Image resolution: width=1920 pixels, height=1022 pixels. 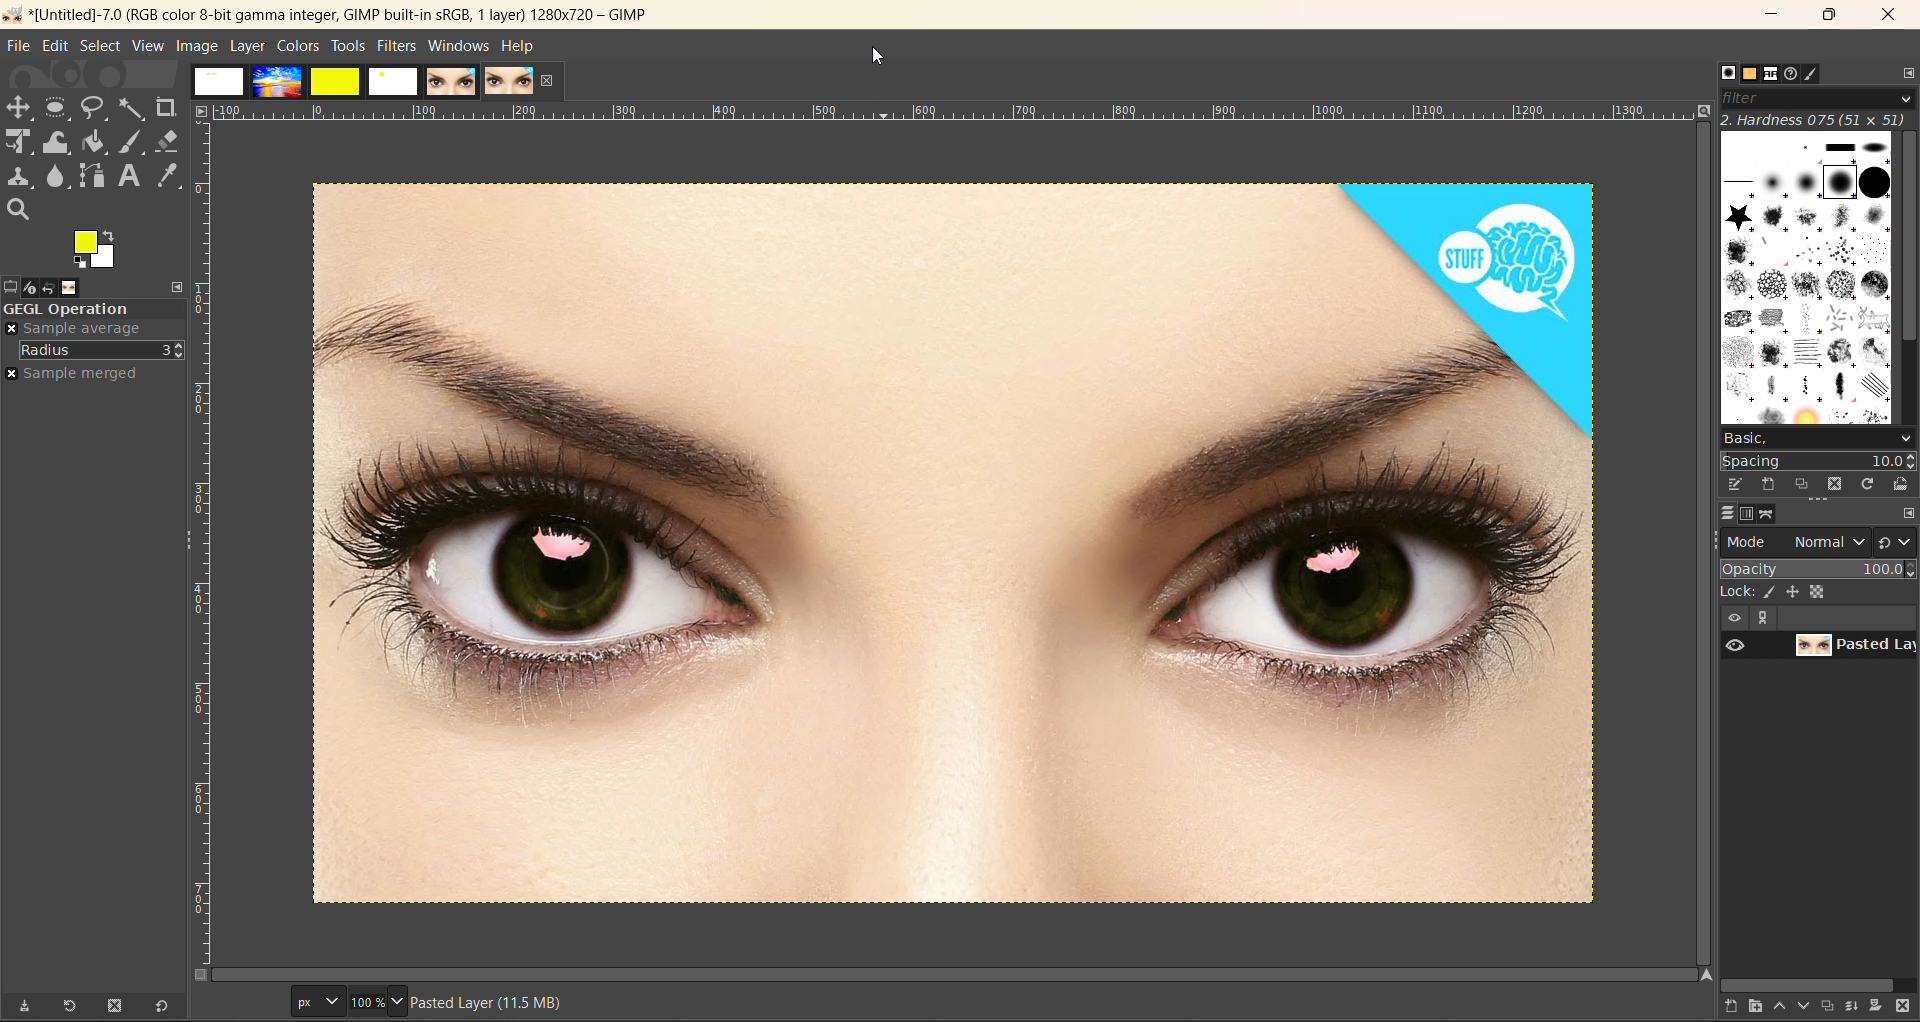 I want to click on cursor, so click(x=879, y=59).